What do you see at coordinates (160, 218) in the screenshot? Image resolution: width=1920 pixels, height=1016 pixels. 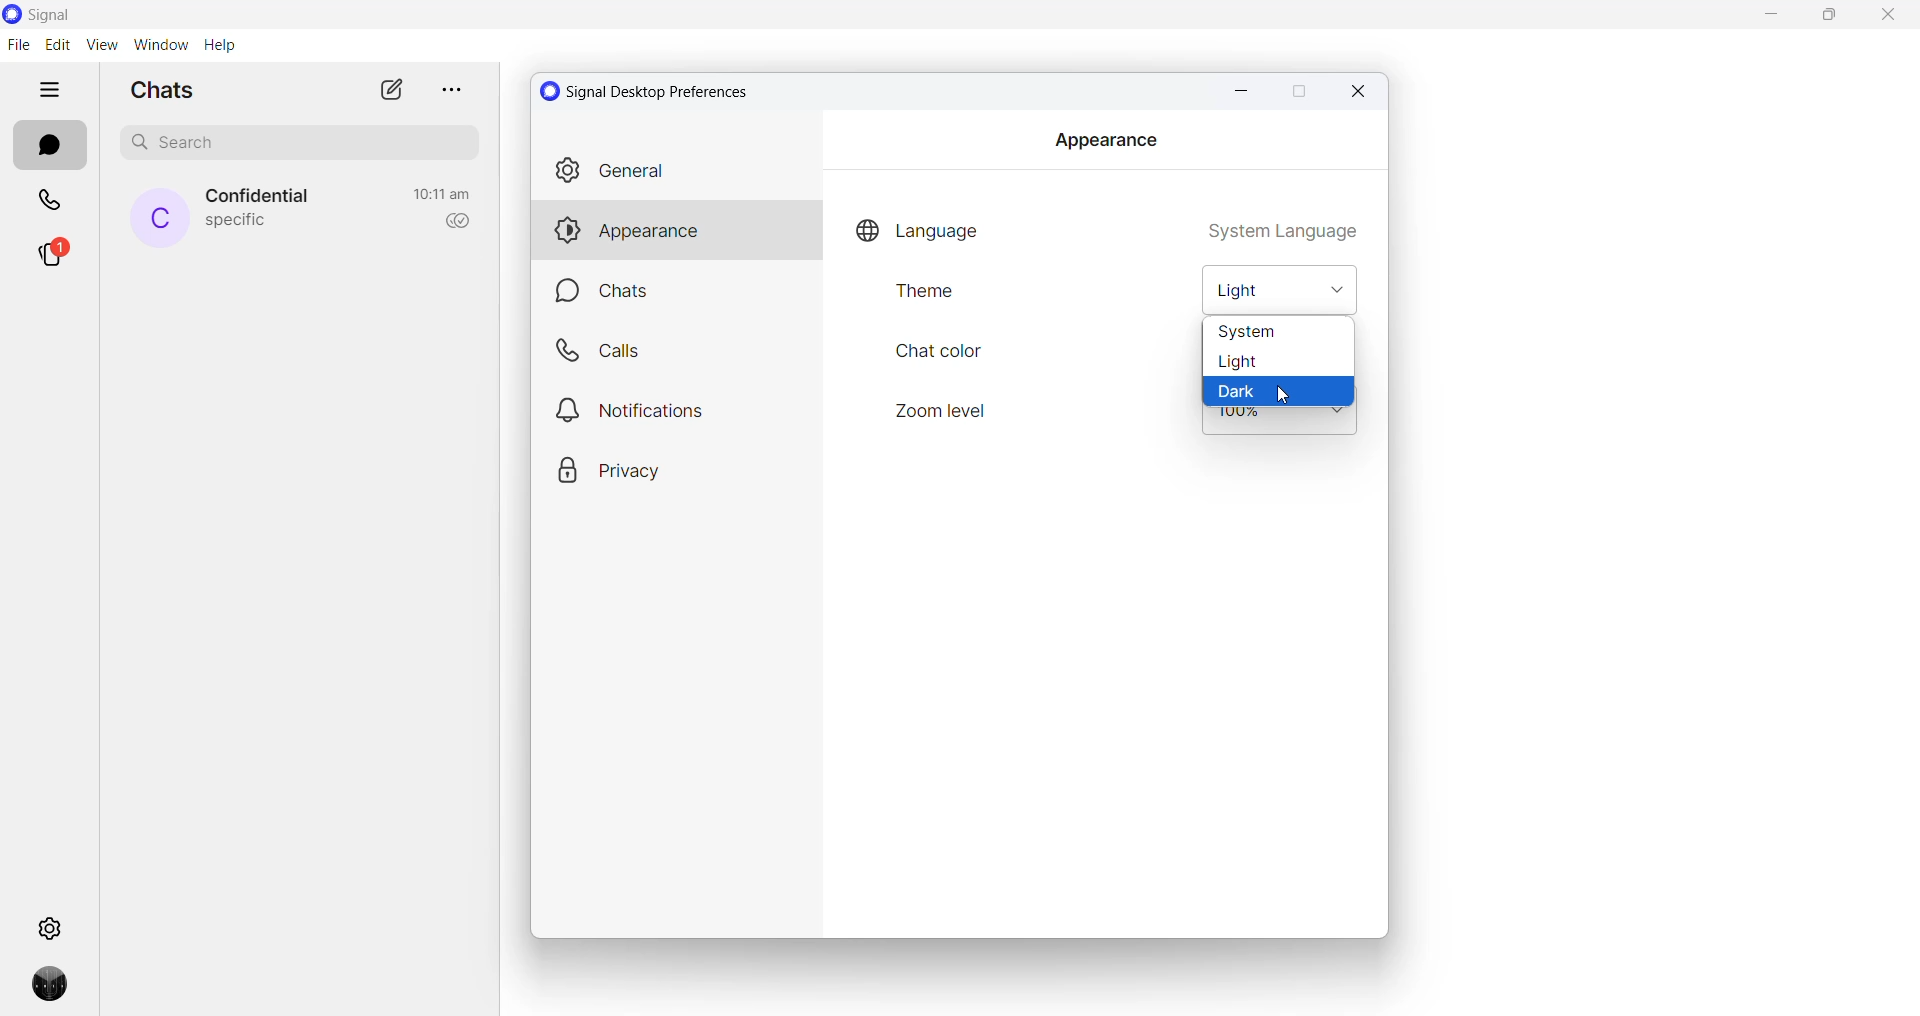 I see `profile picture` at bounding box center [160, 218].